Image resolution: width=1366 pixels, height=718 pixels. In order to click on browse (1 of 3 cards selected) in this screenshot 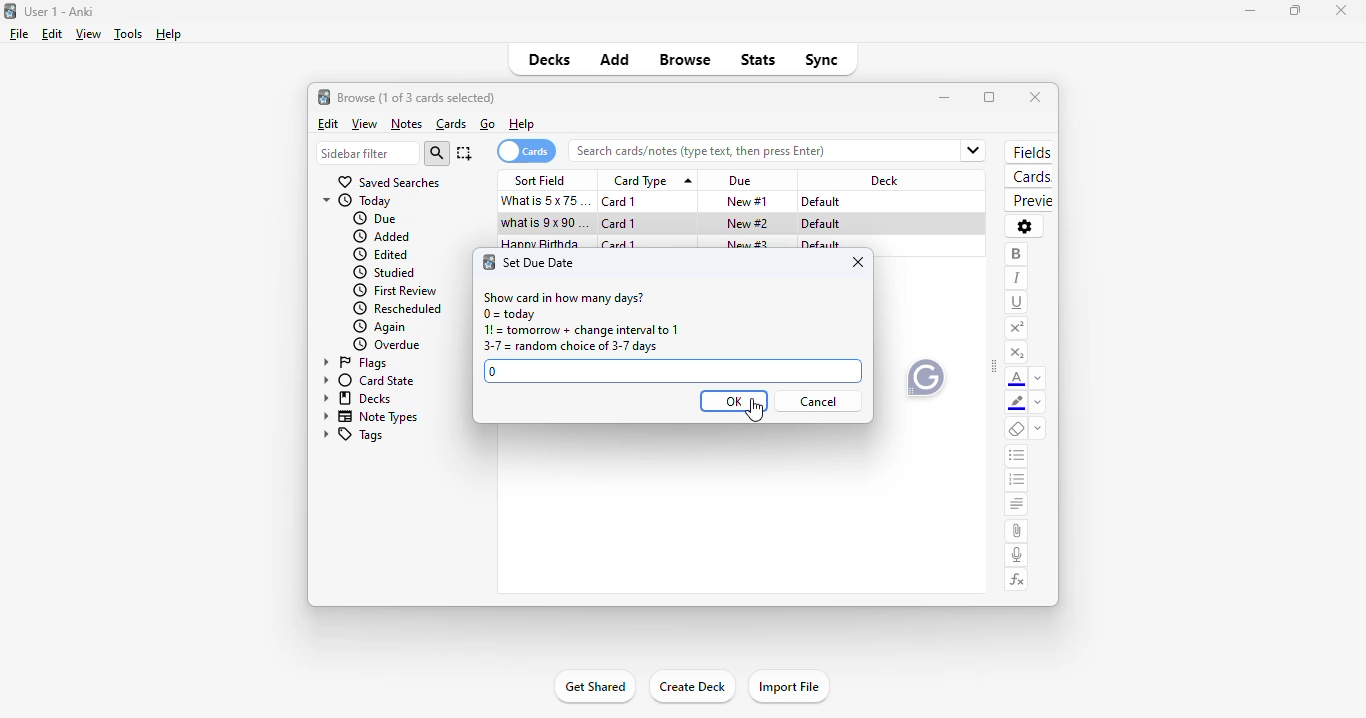, I will do `click(416, 97)`.